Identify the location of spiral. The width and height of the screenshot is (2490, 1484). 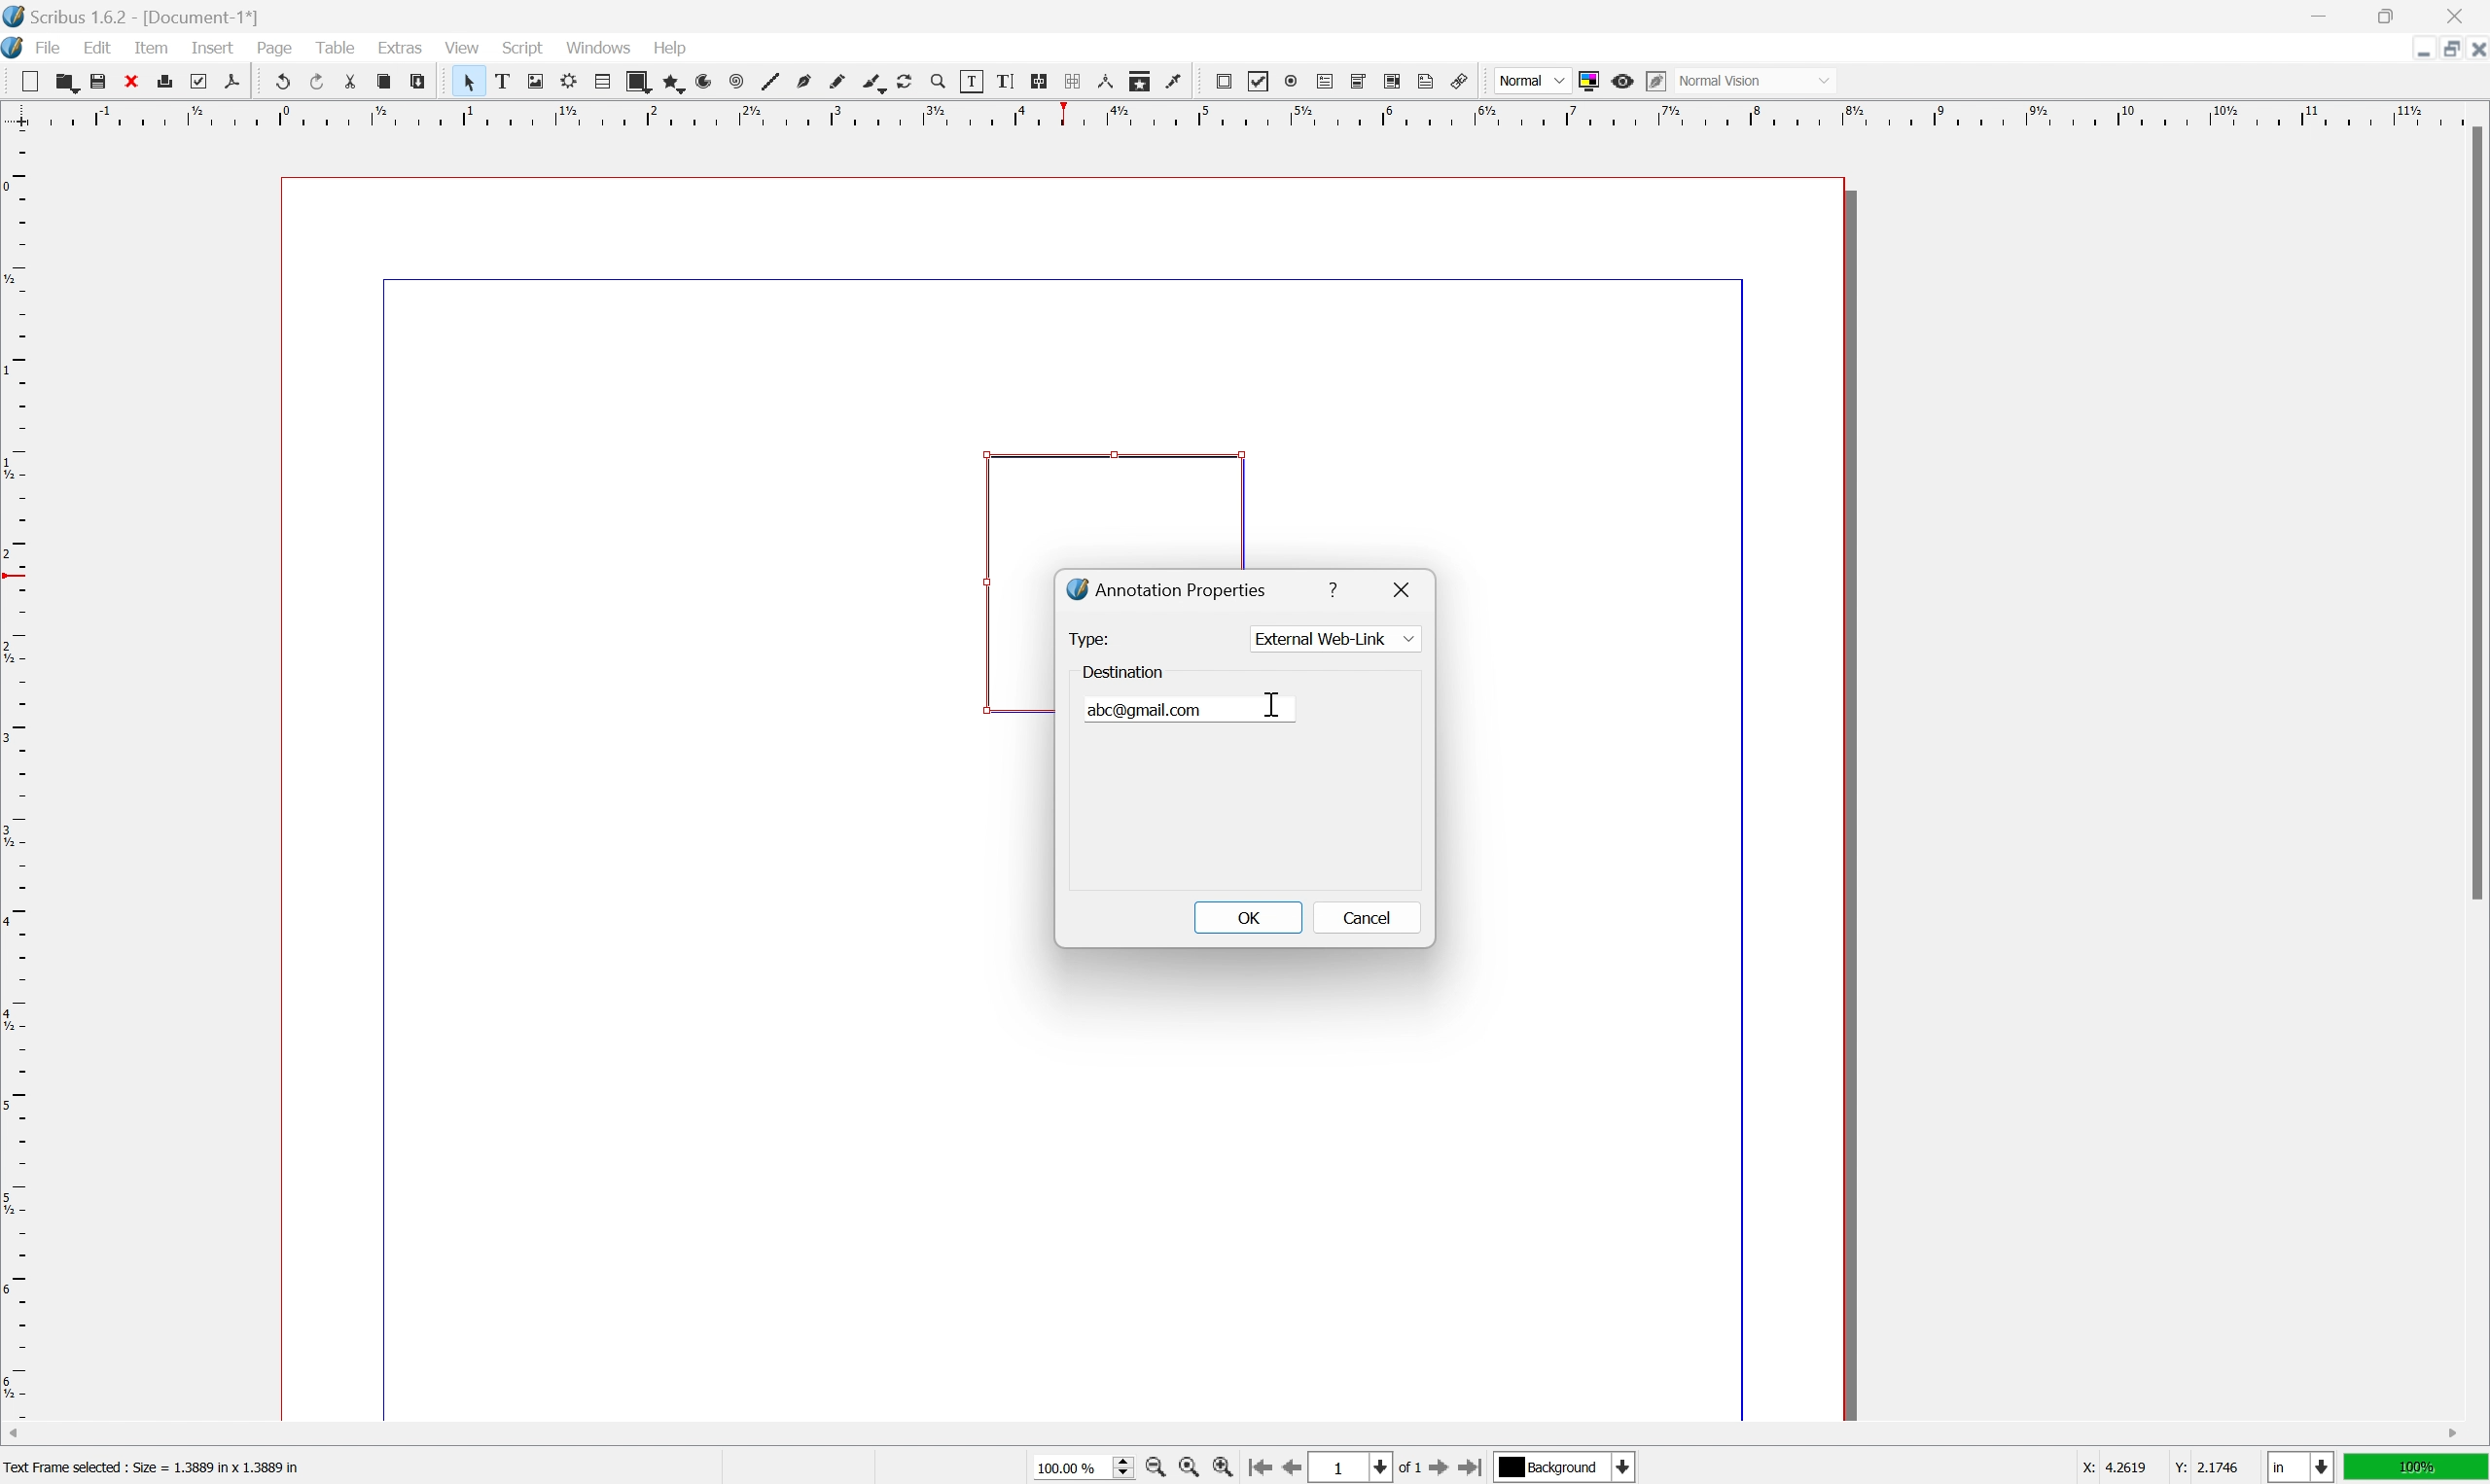
(738, 81).